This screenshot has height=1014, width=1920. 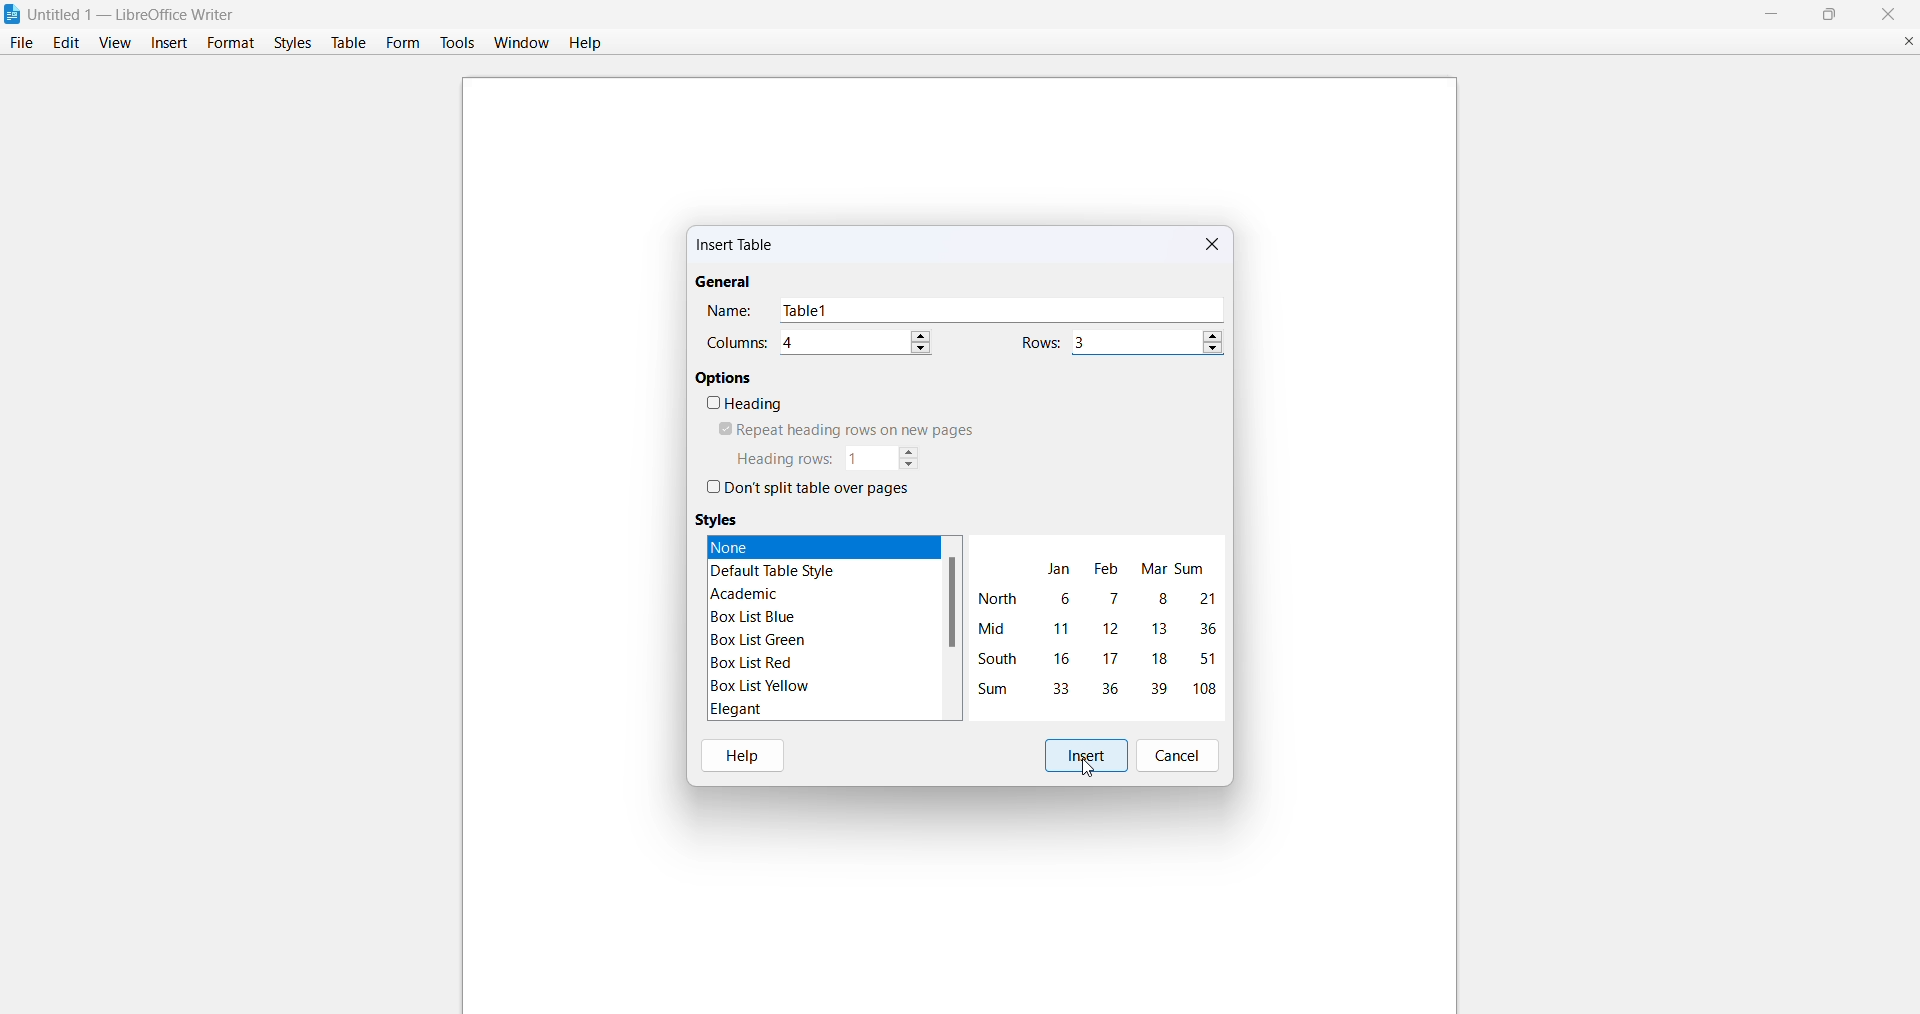 What do you see at coordinates (734, 709) in the screenshot?
I see `elegant` at bounding box center [734, 709].